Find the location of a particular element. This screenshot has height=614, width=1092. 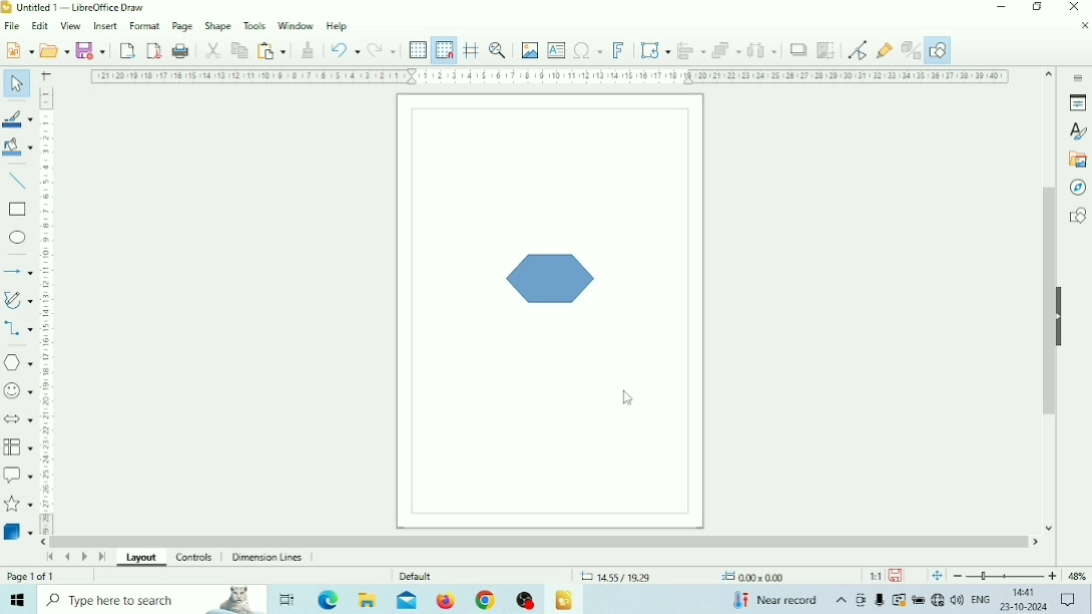

Stars and Banners is located at coordinates (19, 505).